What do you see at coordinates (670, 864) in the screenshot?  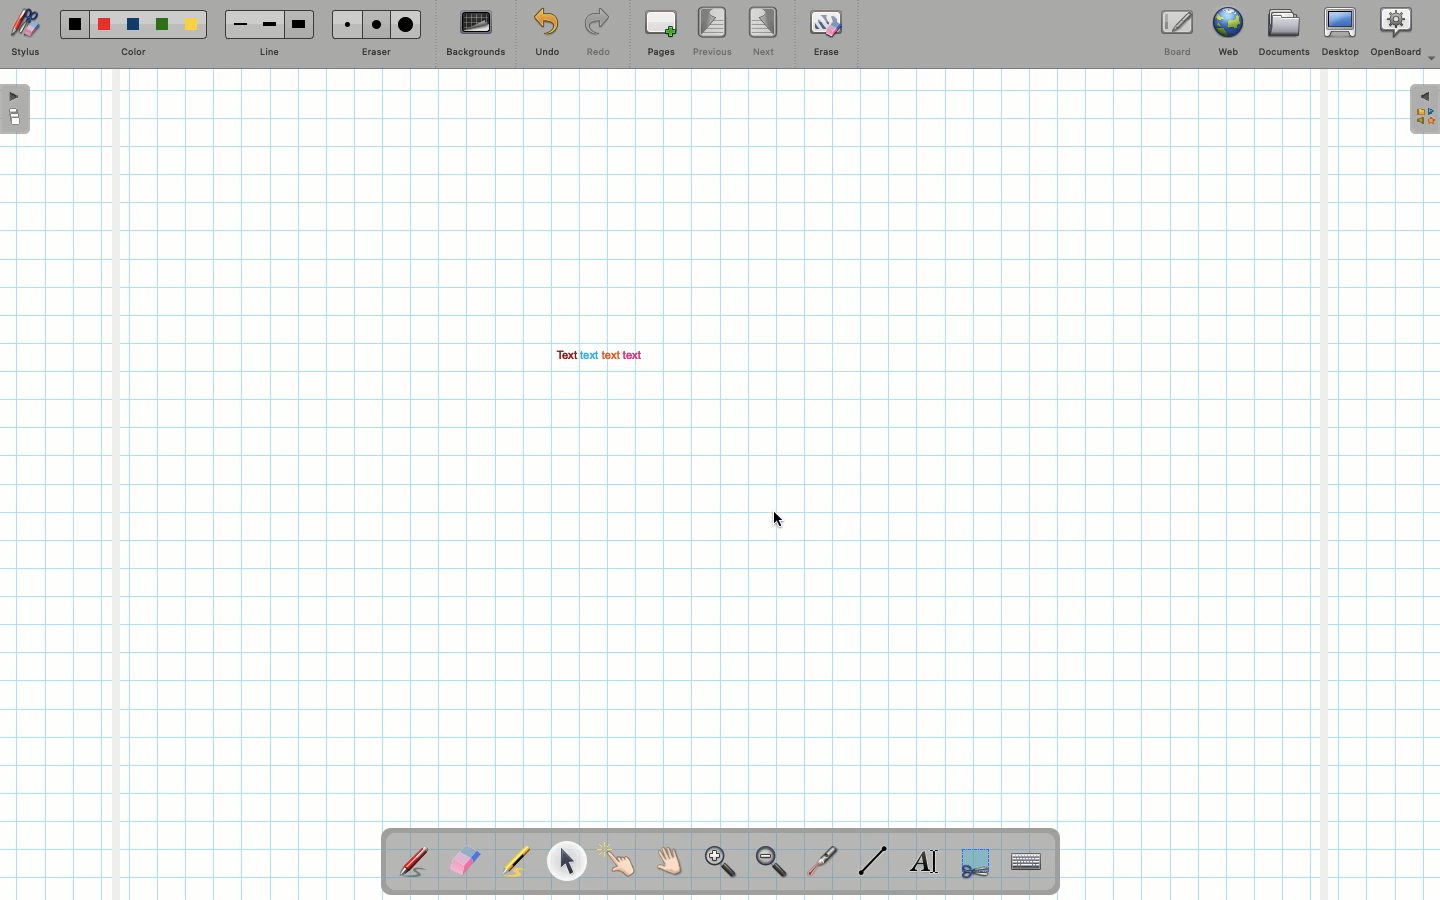 I see `Grab` at bounding box center [670, 864].